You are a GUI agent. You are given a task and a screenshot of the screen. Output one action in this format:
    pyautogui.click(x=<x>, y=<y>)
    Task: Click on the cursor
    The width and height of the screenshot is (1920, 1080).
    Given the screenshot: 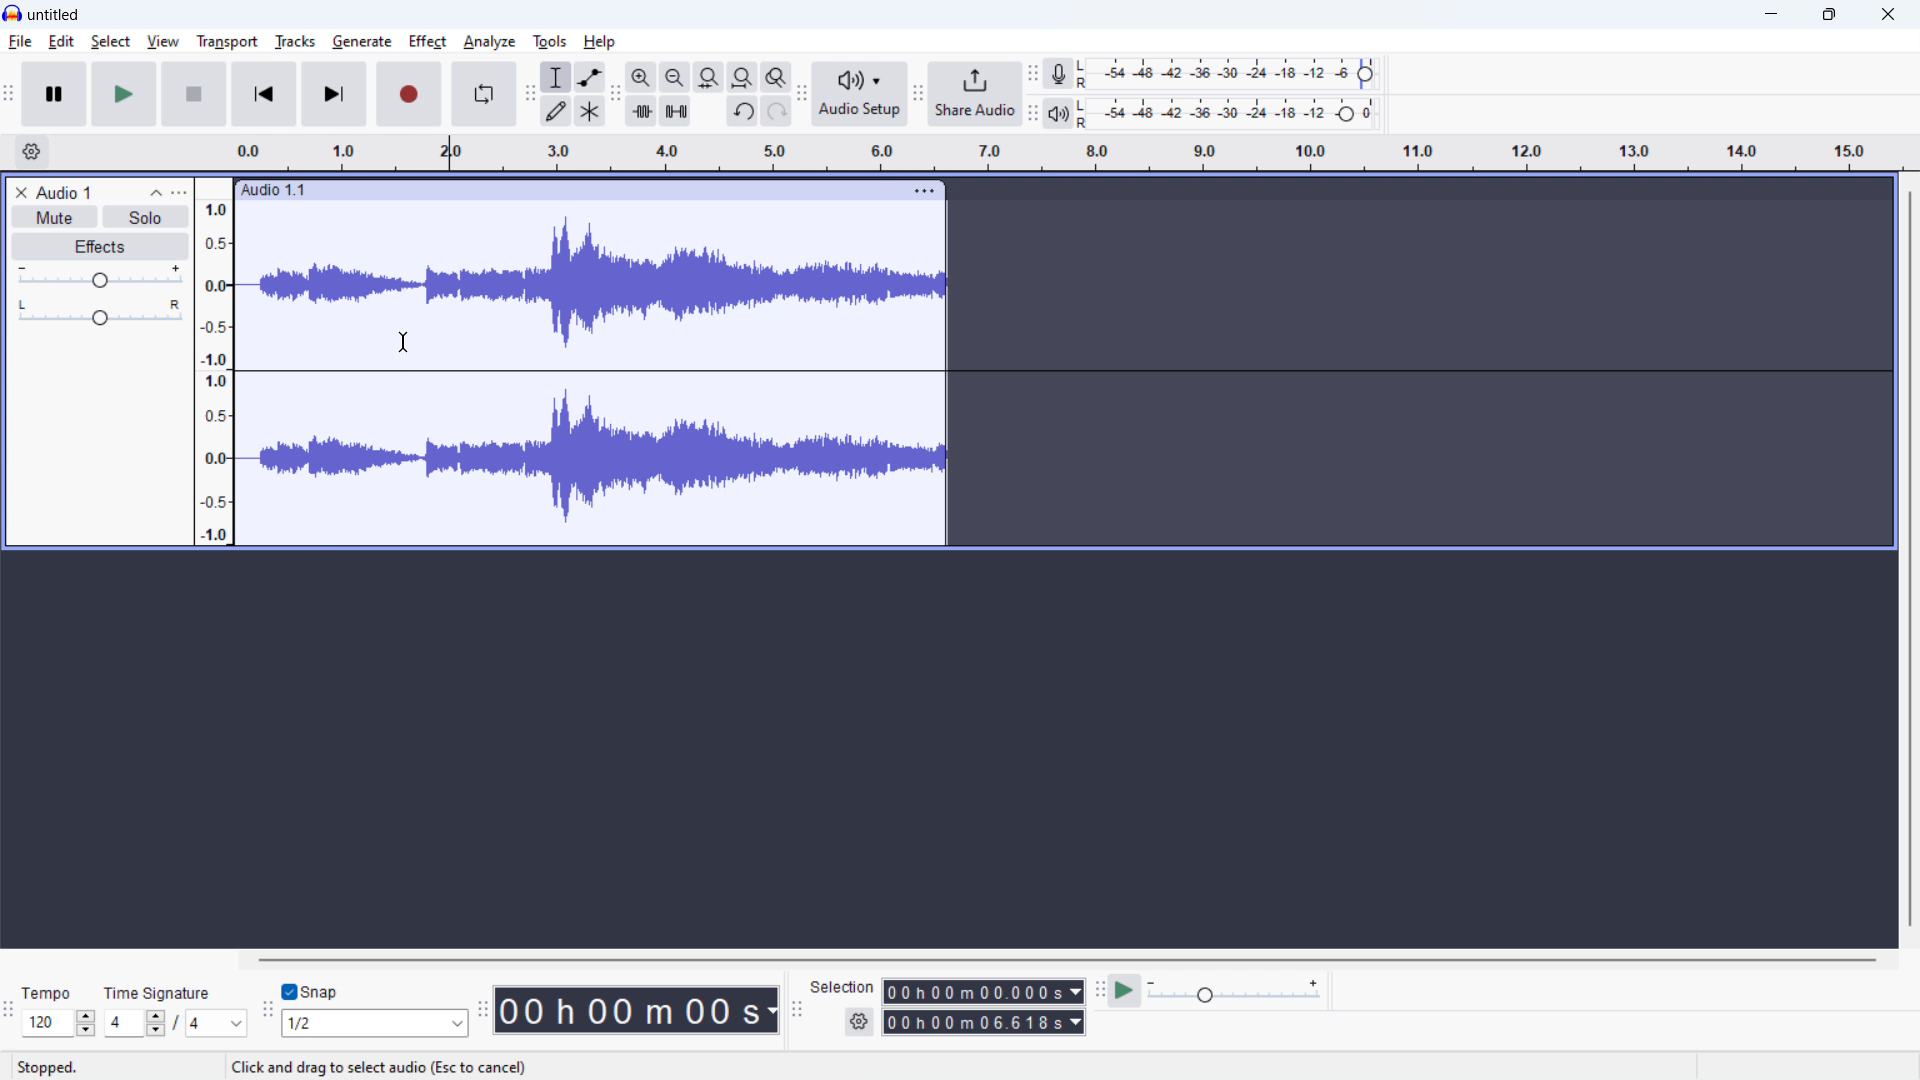 What is the action you would take?
    pyautogui.click(x=403, y=341)
    